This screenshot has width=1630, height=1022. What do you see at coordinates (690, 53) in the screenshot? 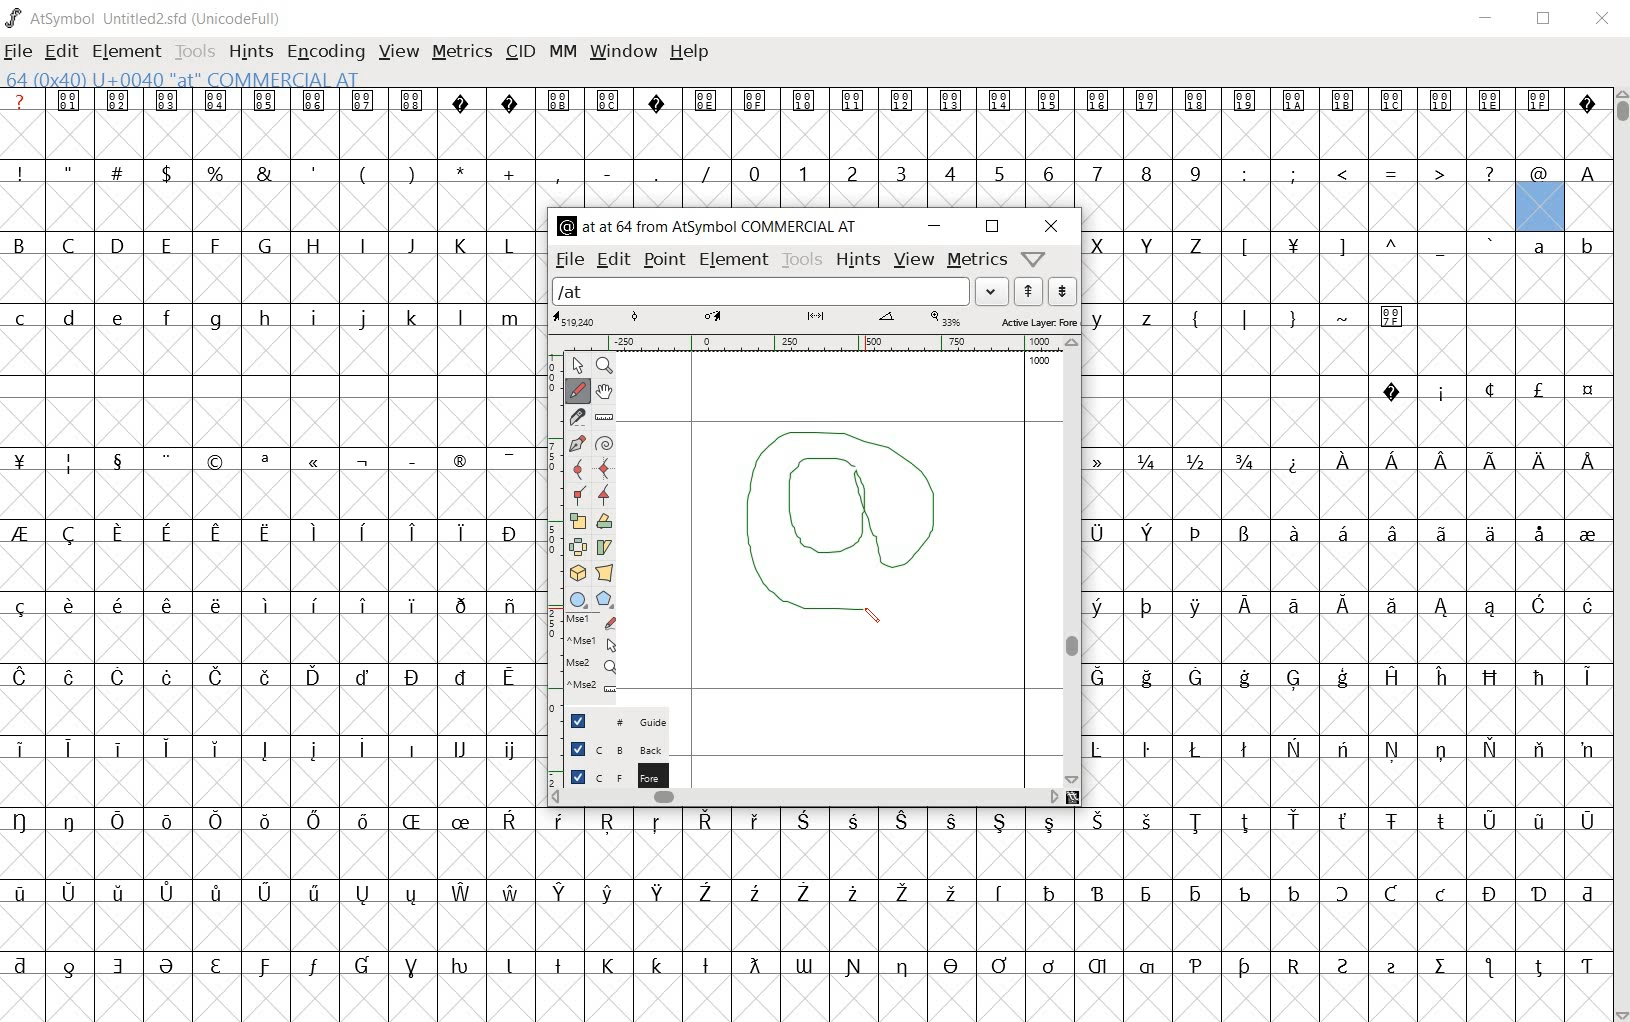
I see `HELP` at bounding box center [690, 53].